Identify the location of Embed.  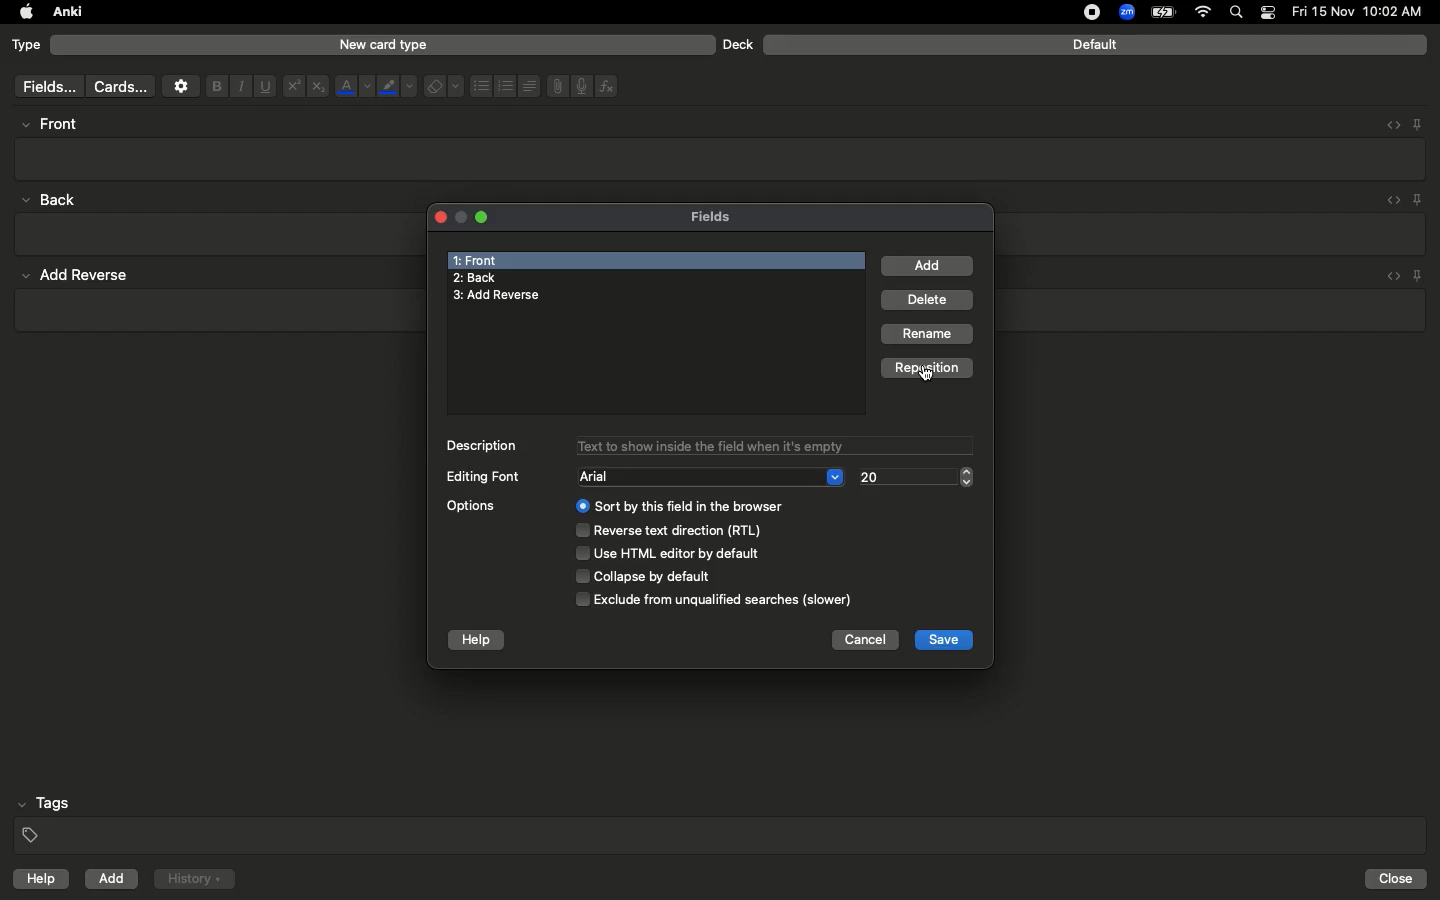
(1389, 201).